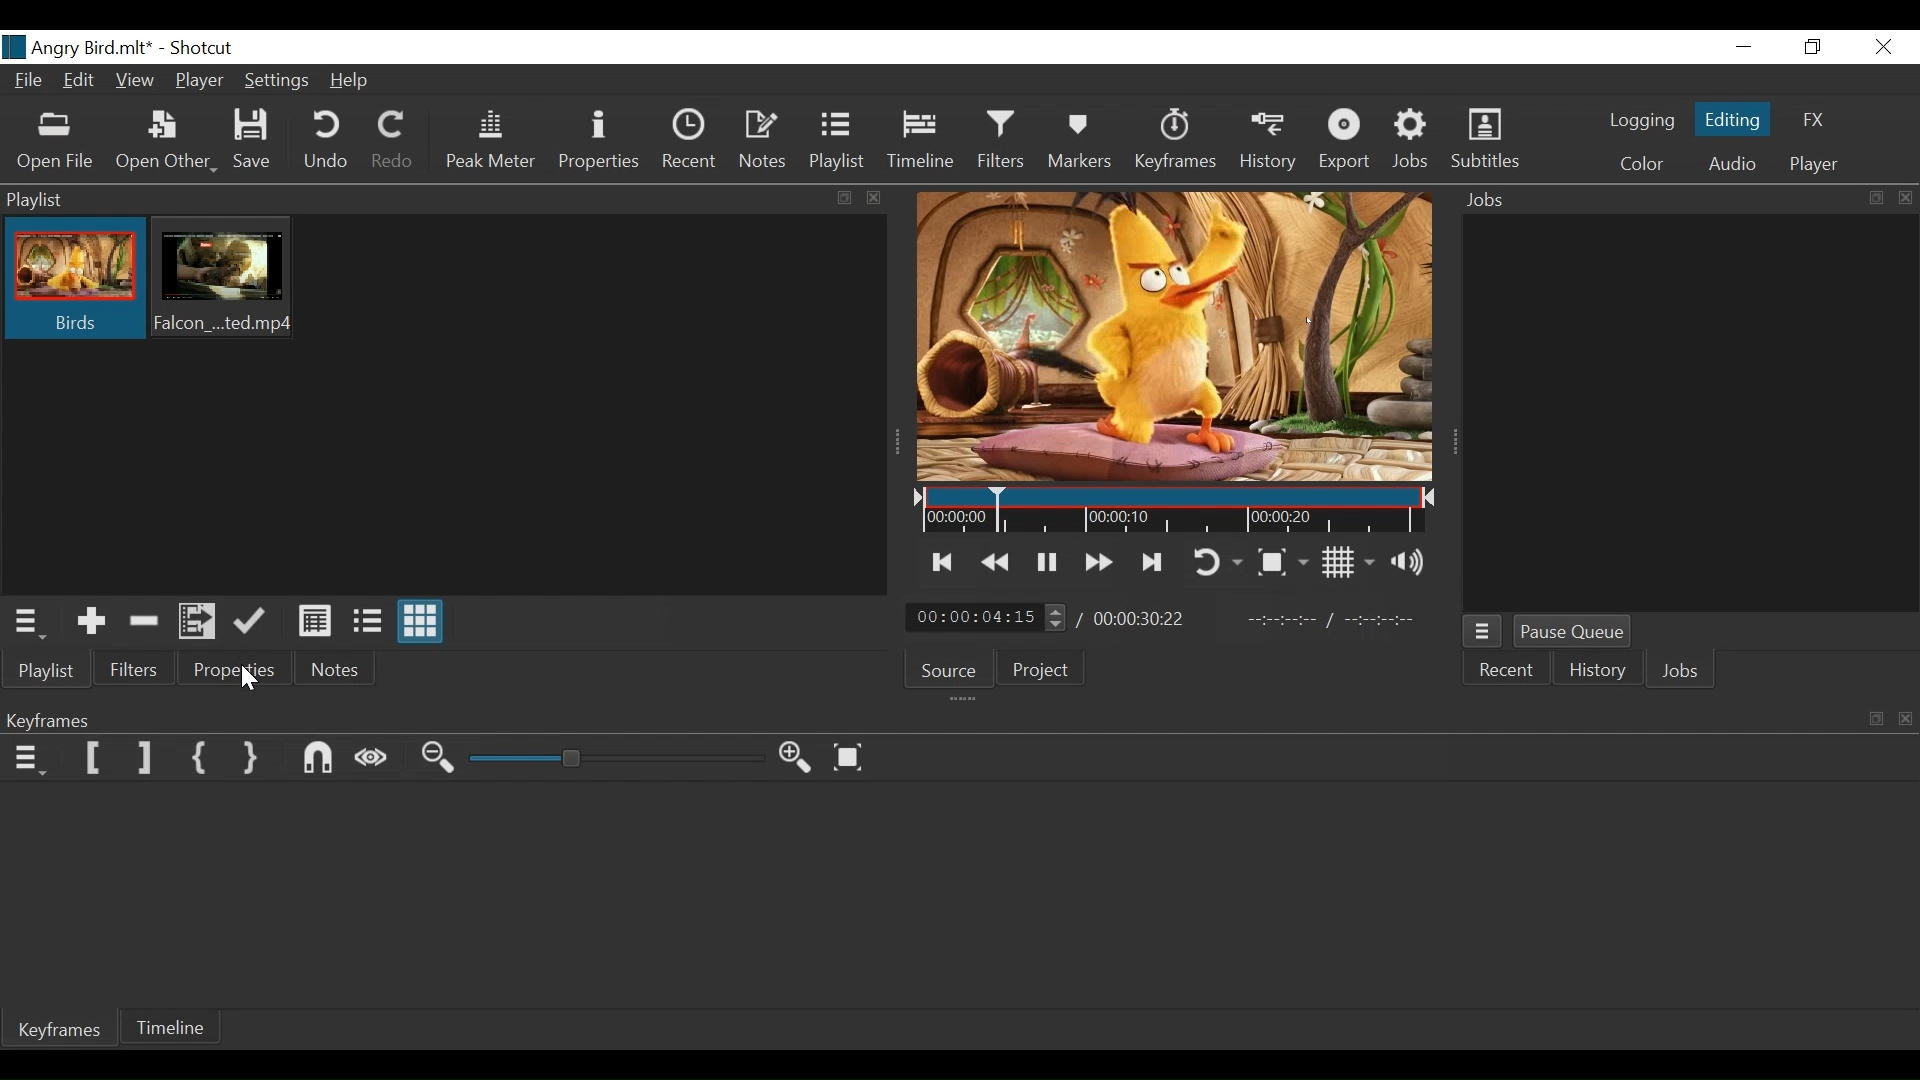 Image resolution: width=1920 pixels, height=1080 pixels. What do you see at coordinates (1047, 669) in the screenshot?
I see `Project` at bounding box center [1047, 669].